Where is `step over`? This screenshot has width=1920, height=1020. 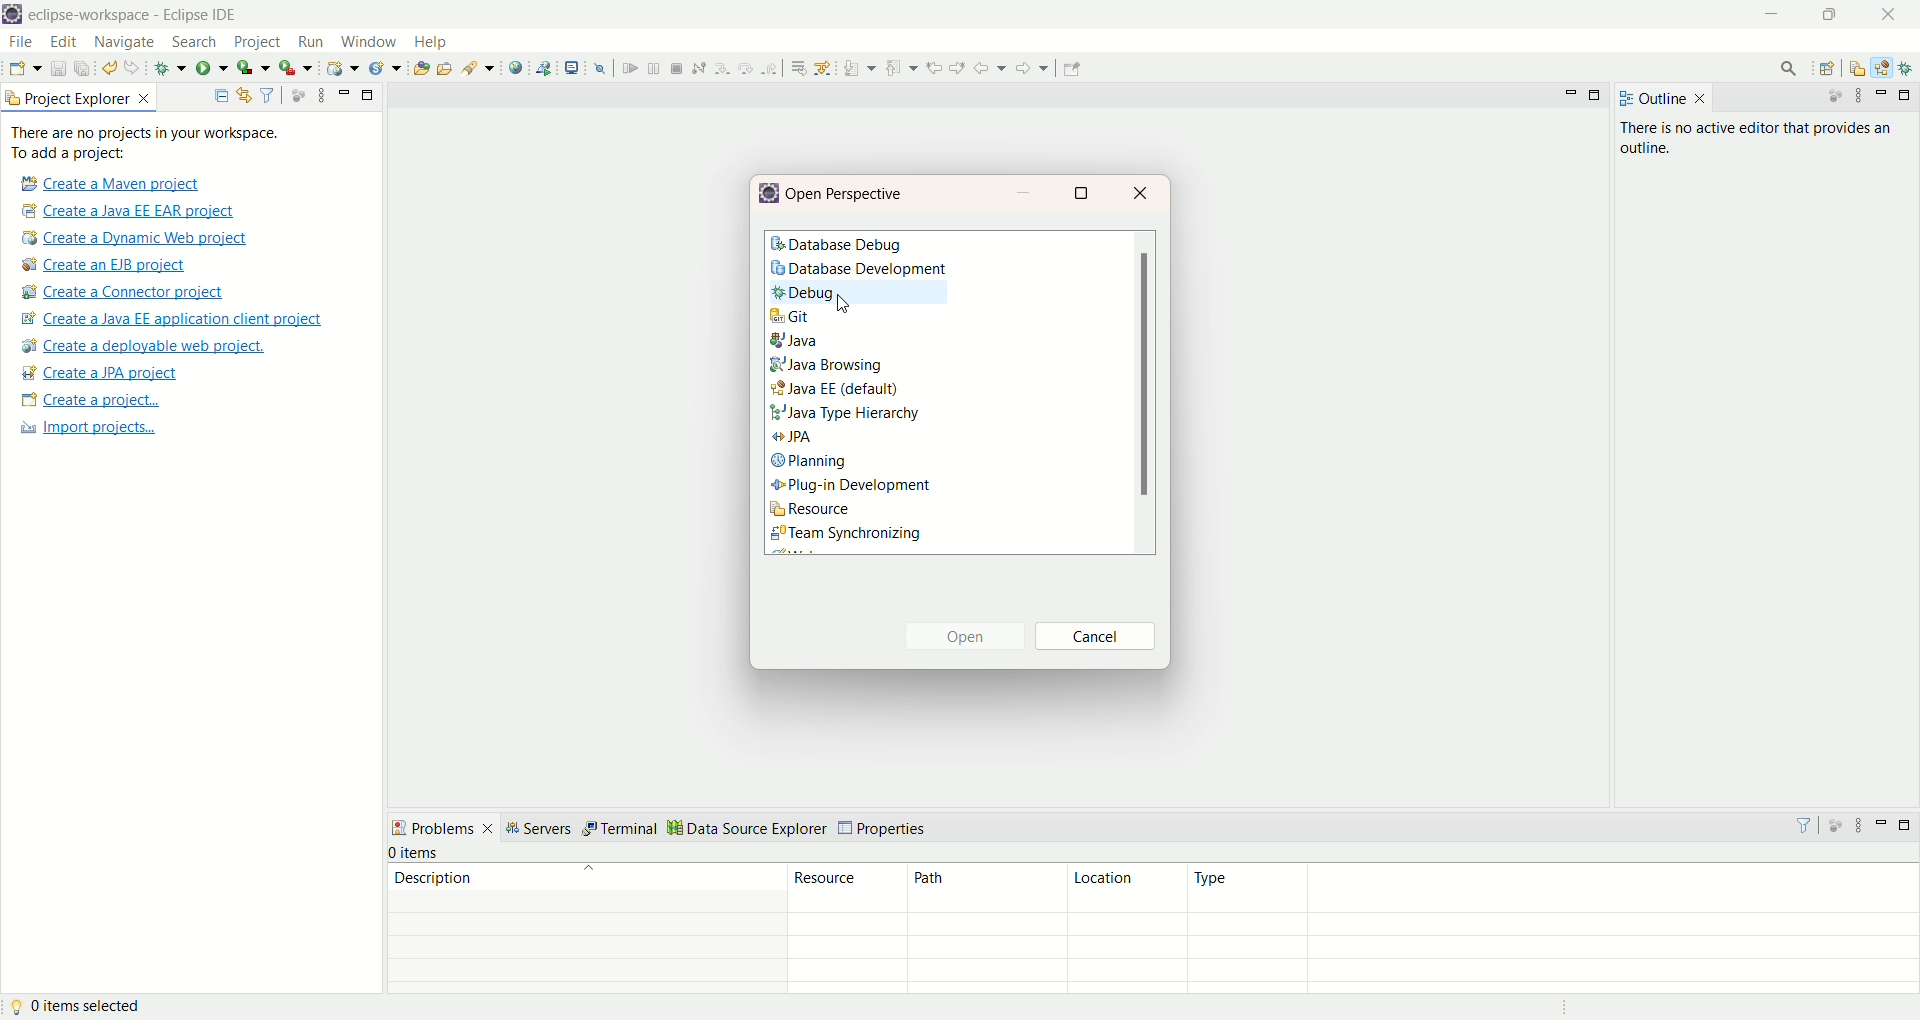
step over is located at coordinates (745, 68).